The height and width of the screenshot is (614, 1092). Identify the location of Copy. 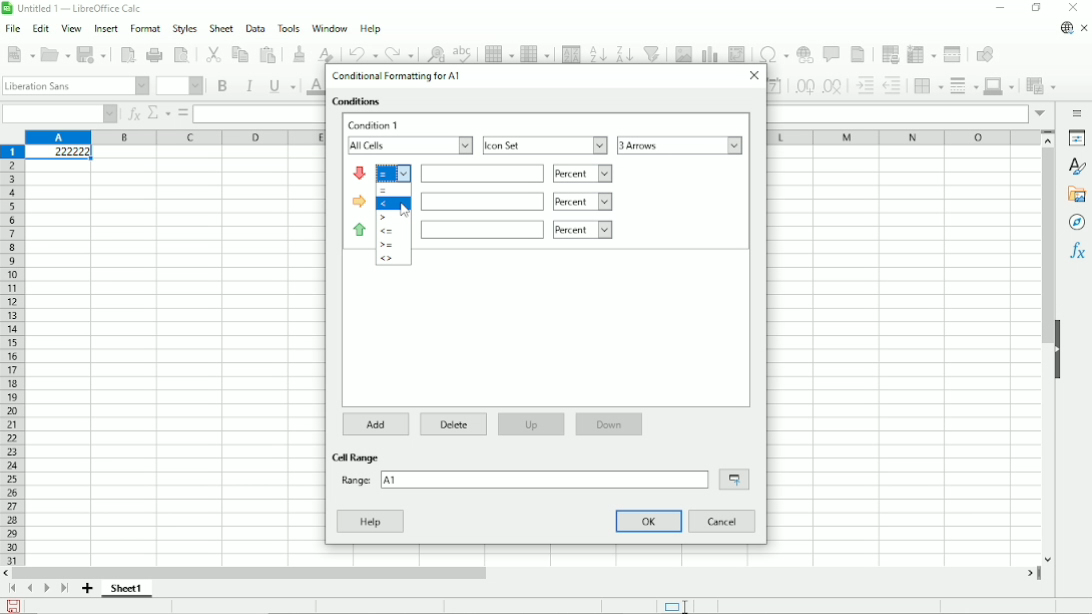
(239, 53).